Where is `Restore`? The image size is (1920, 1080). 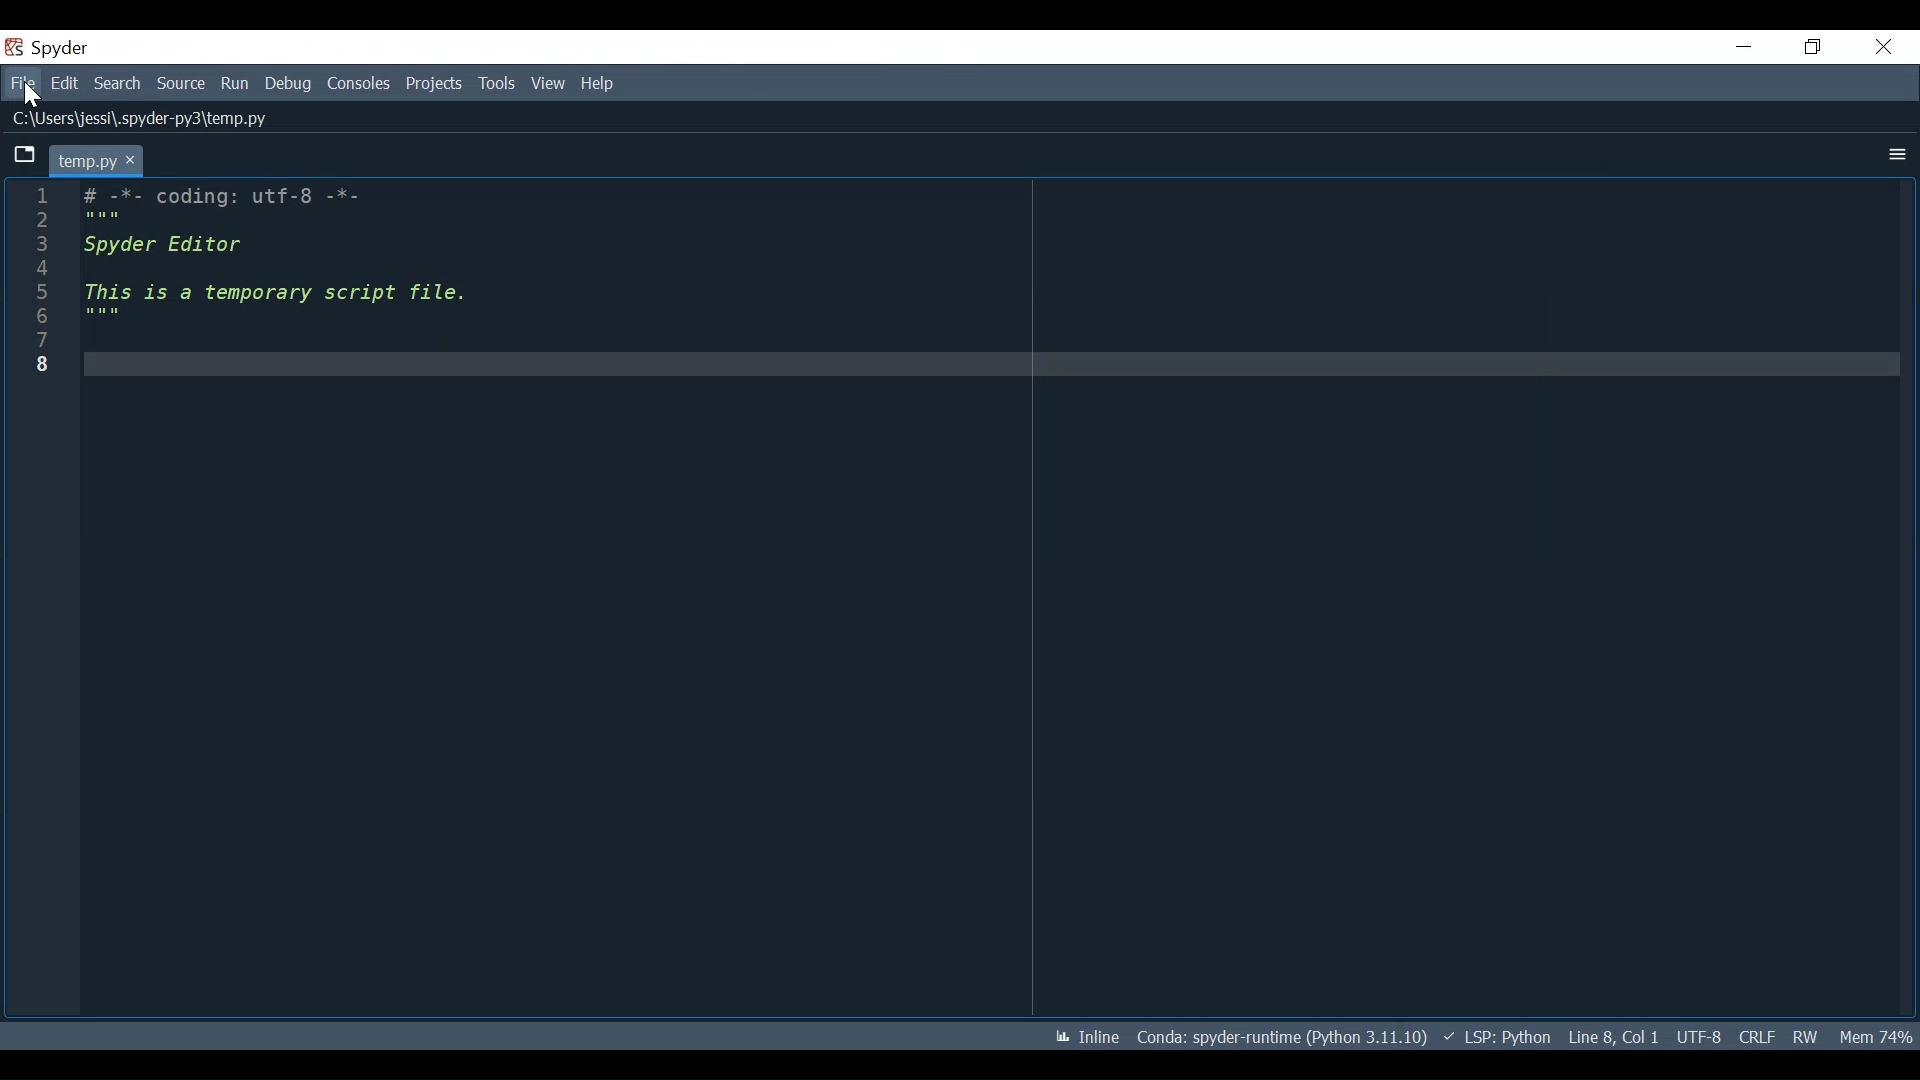
Restore is located at coordinates (1816, 46).